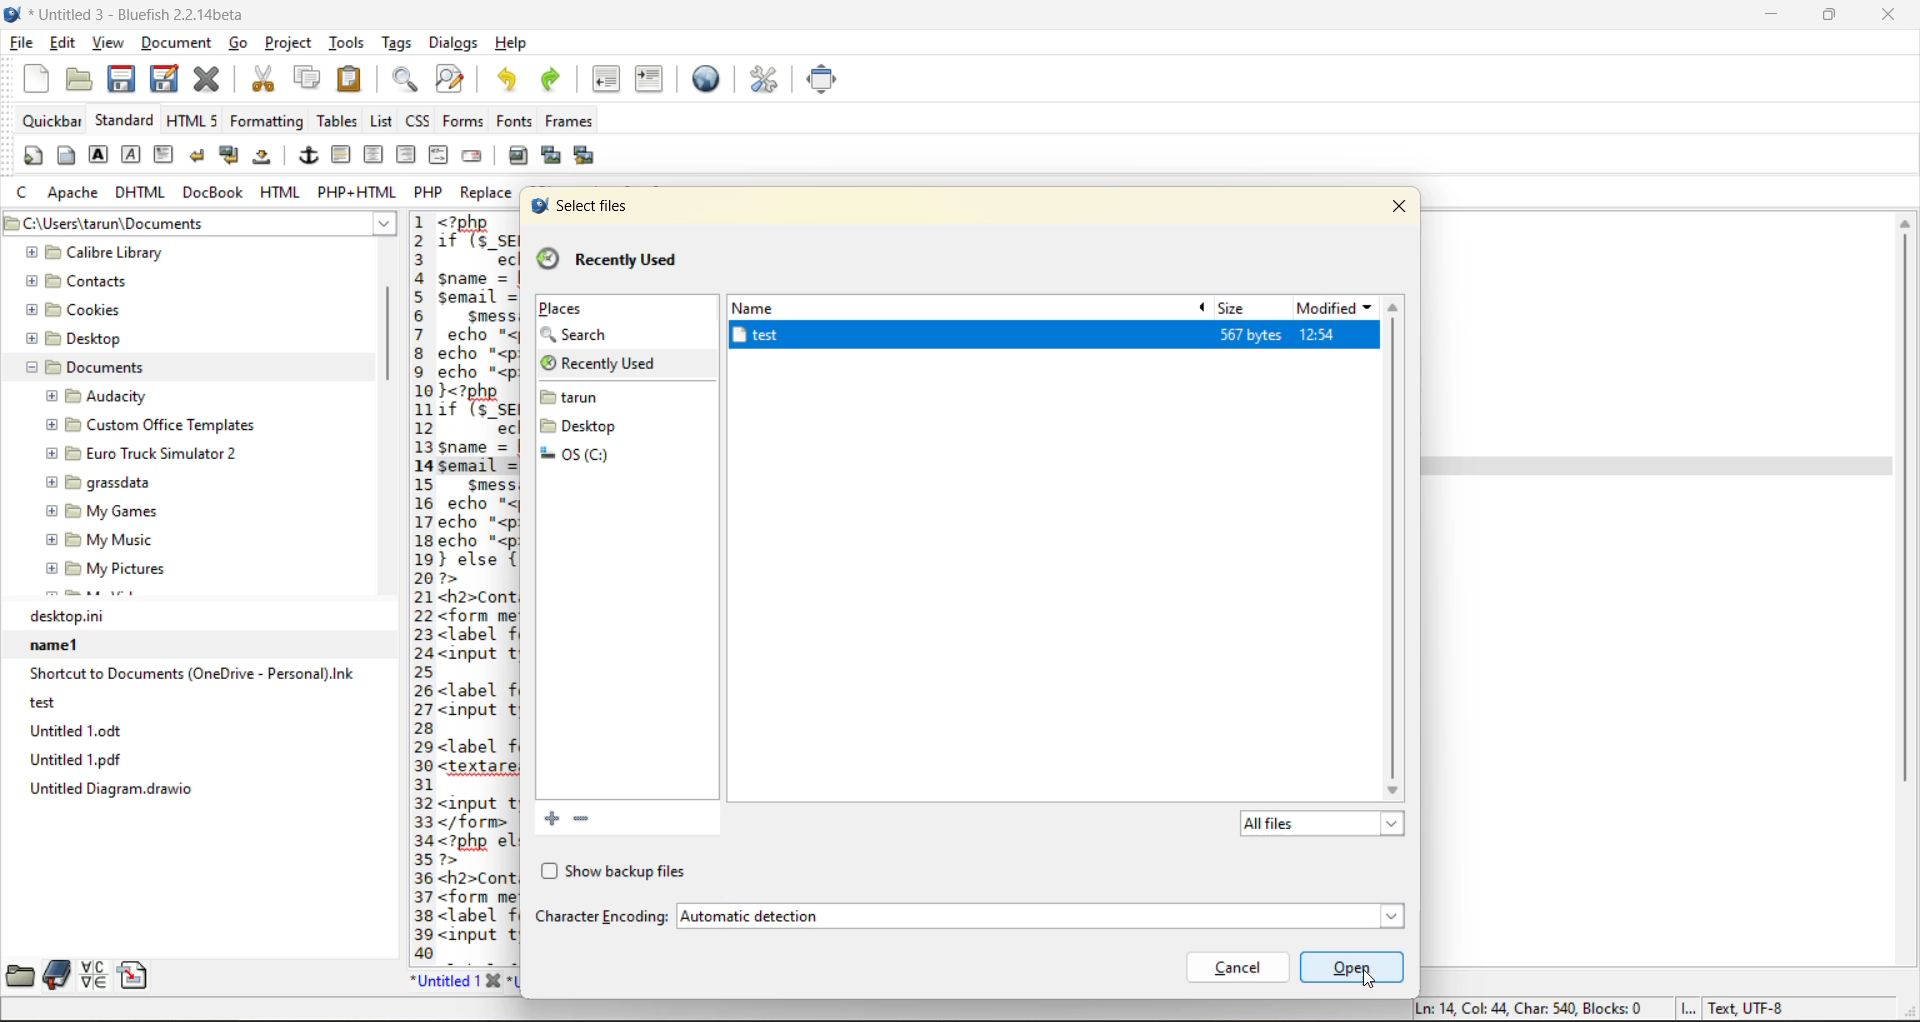 Image resolution: width=1920 pixels, height=1022 pixels. I want to click on save, so click(122, 79).